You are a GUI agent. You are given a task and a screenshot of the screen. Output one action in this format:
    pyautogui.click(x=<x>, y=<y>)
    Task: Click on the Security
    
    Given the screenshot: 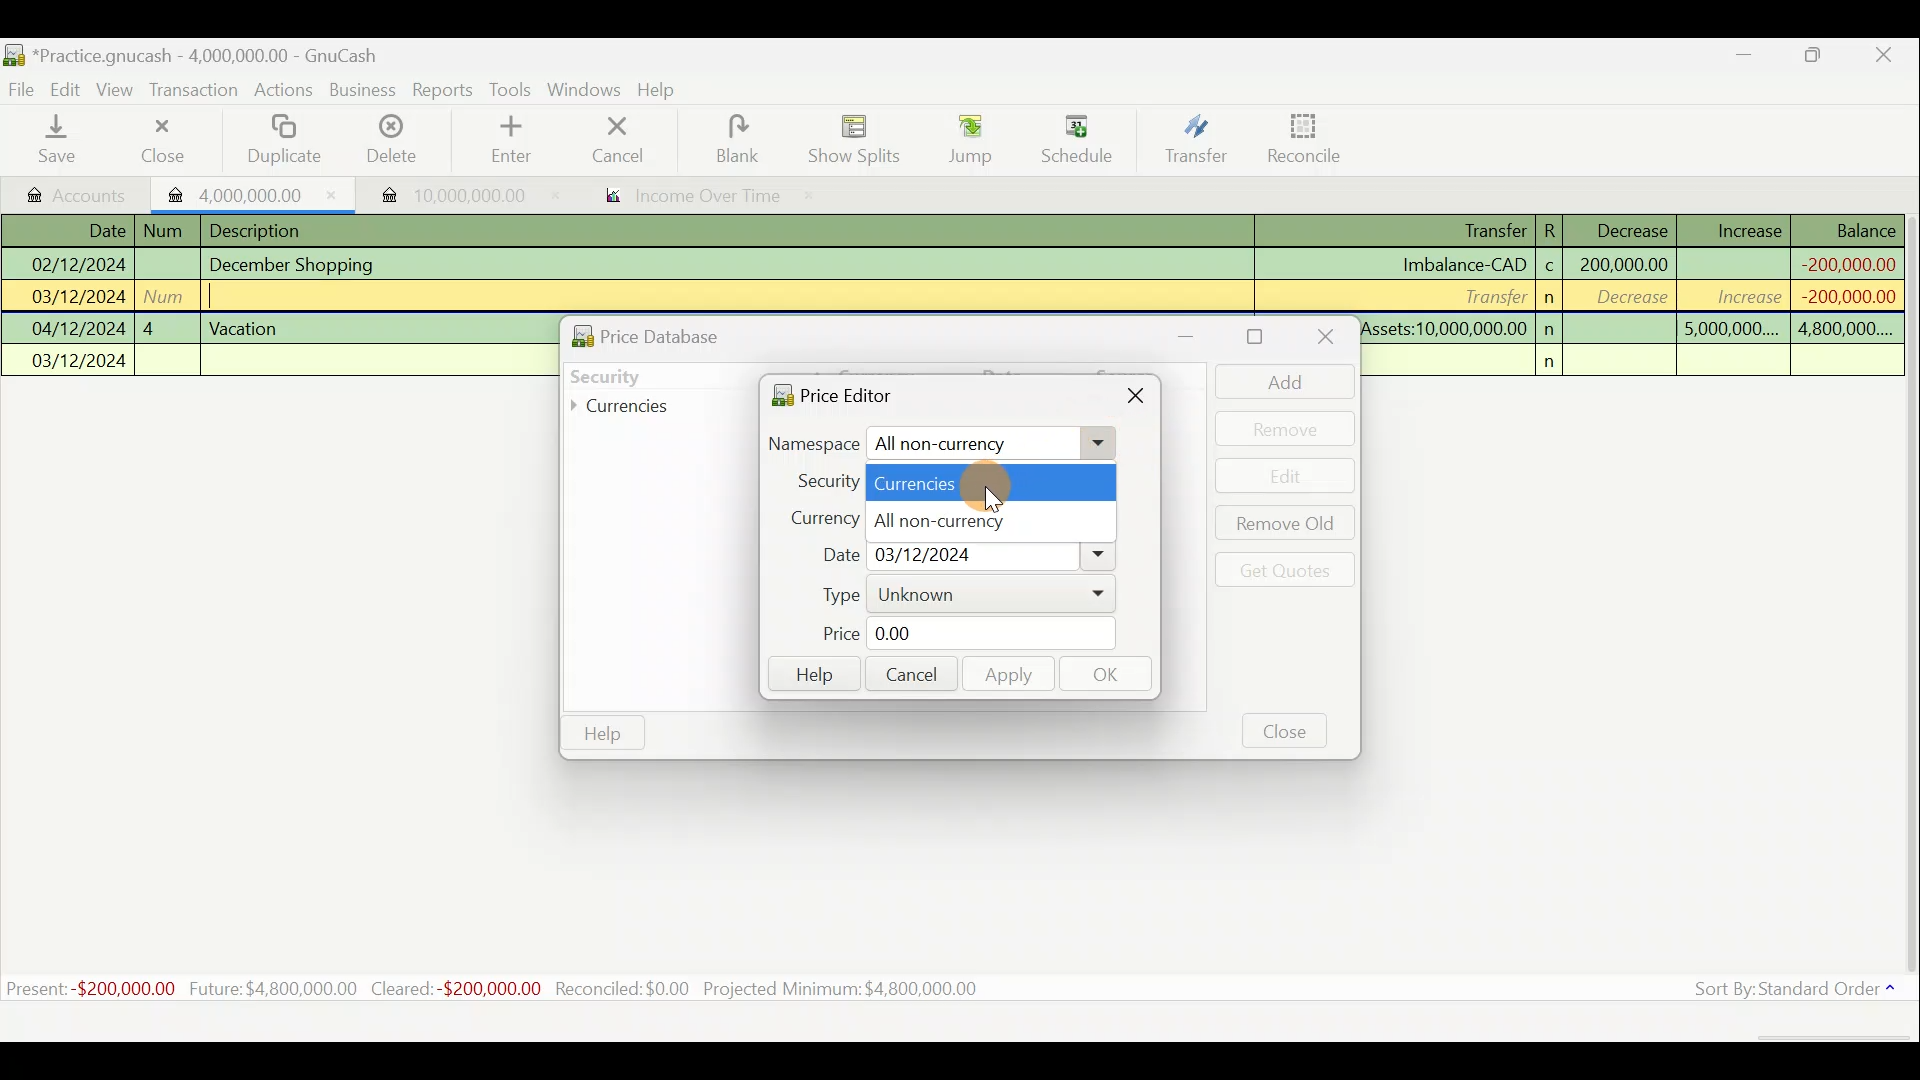 What is the action you would take?
    pyautogui.click(x=646, y=374)
    